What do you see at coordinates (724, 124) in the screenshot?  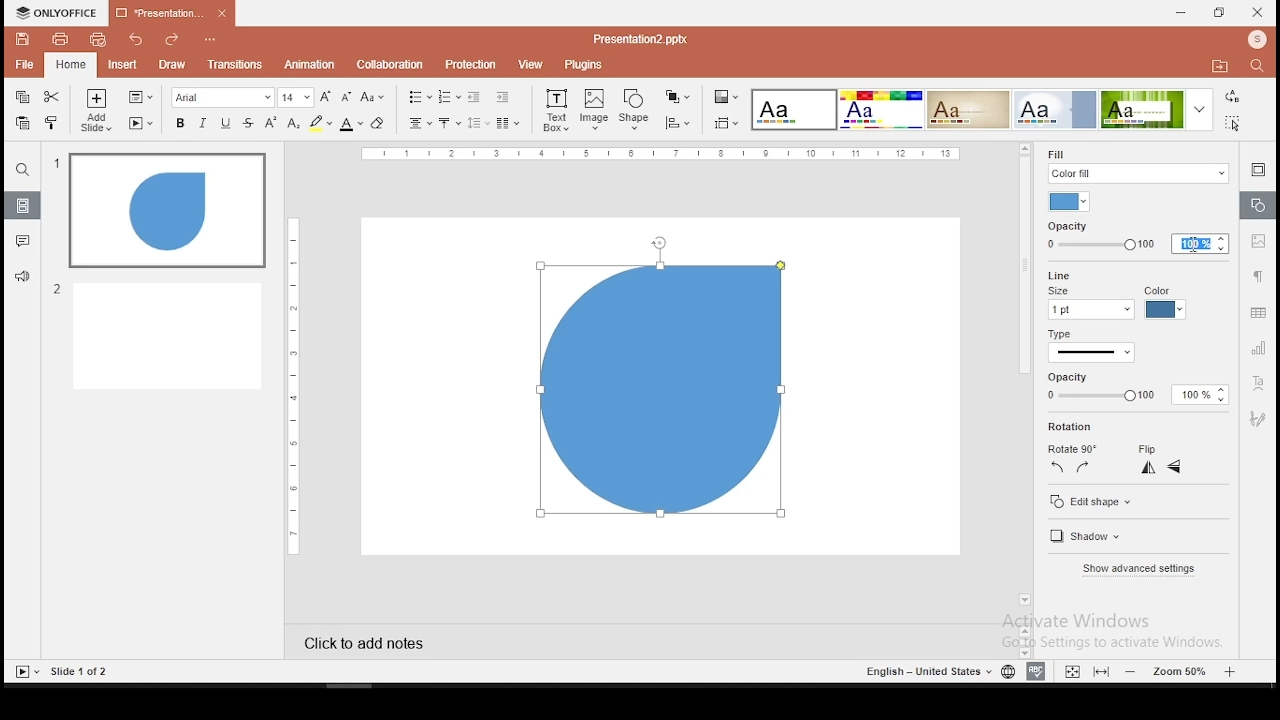 I see `slide size` at bounding box center [724, 124].